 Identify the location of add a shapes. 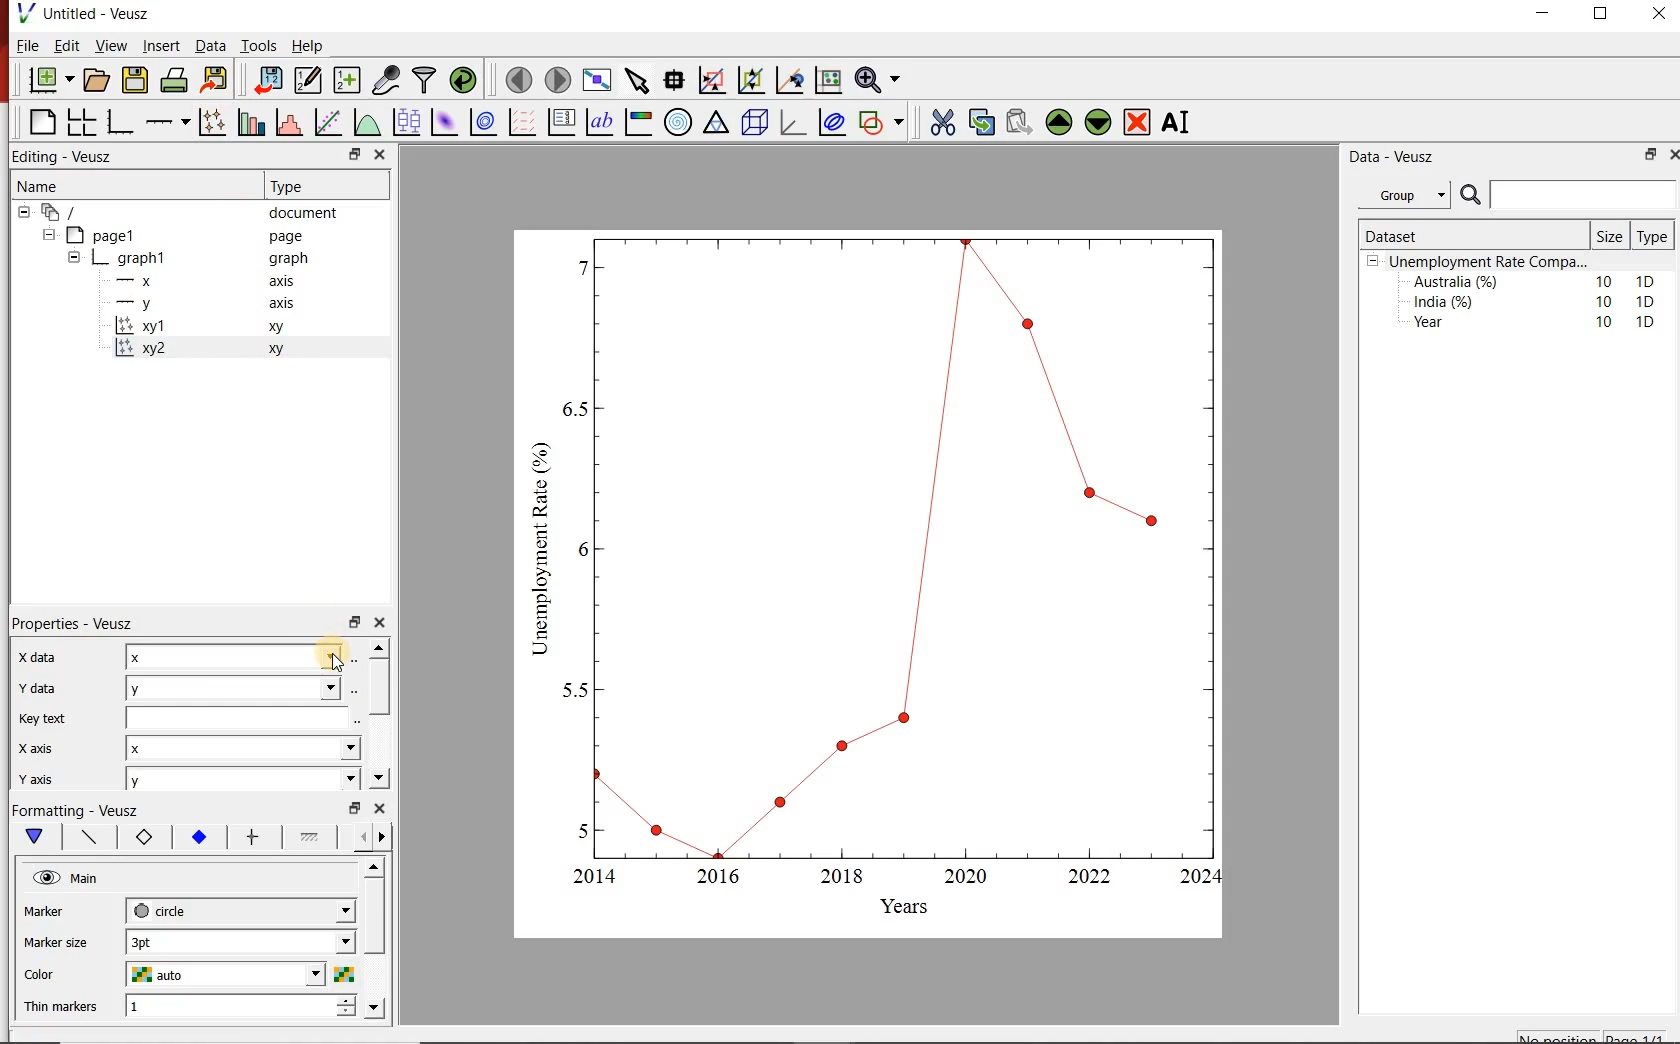
(881, 122).